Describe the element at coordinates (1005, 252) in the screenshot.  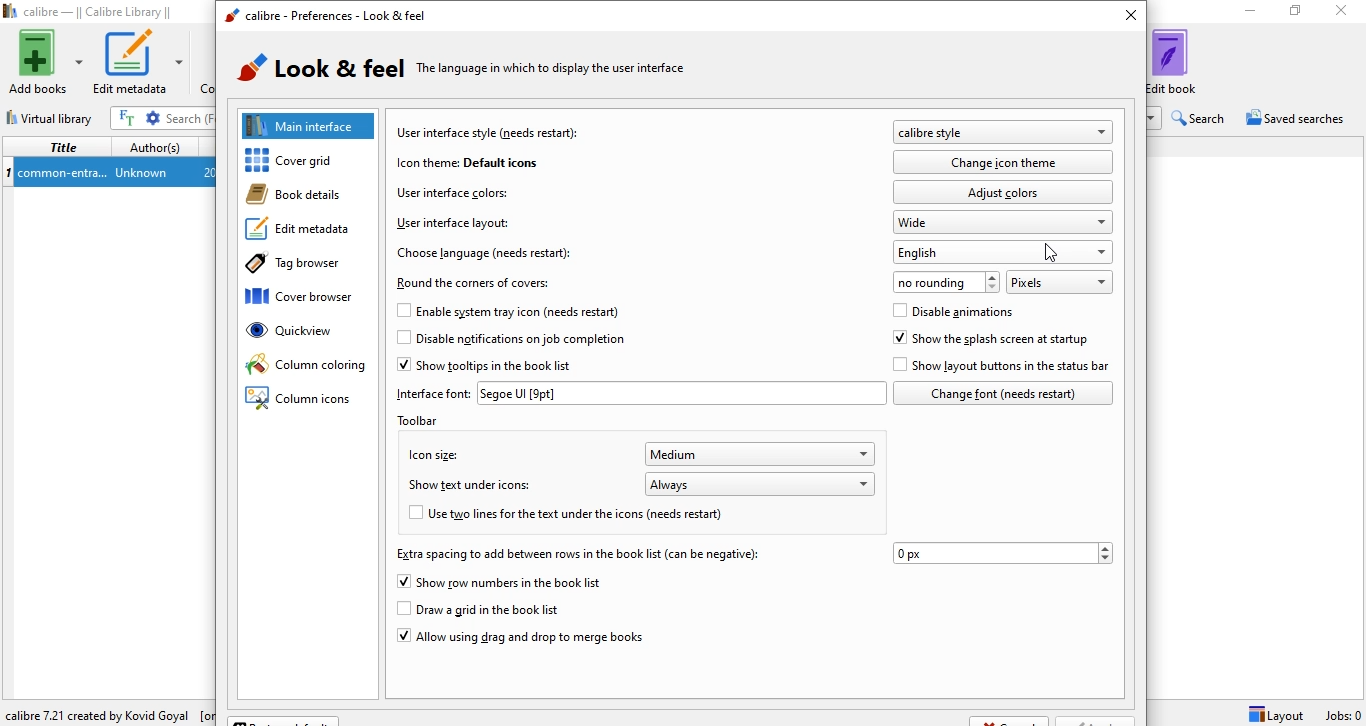
I see `english` at that location.